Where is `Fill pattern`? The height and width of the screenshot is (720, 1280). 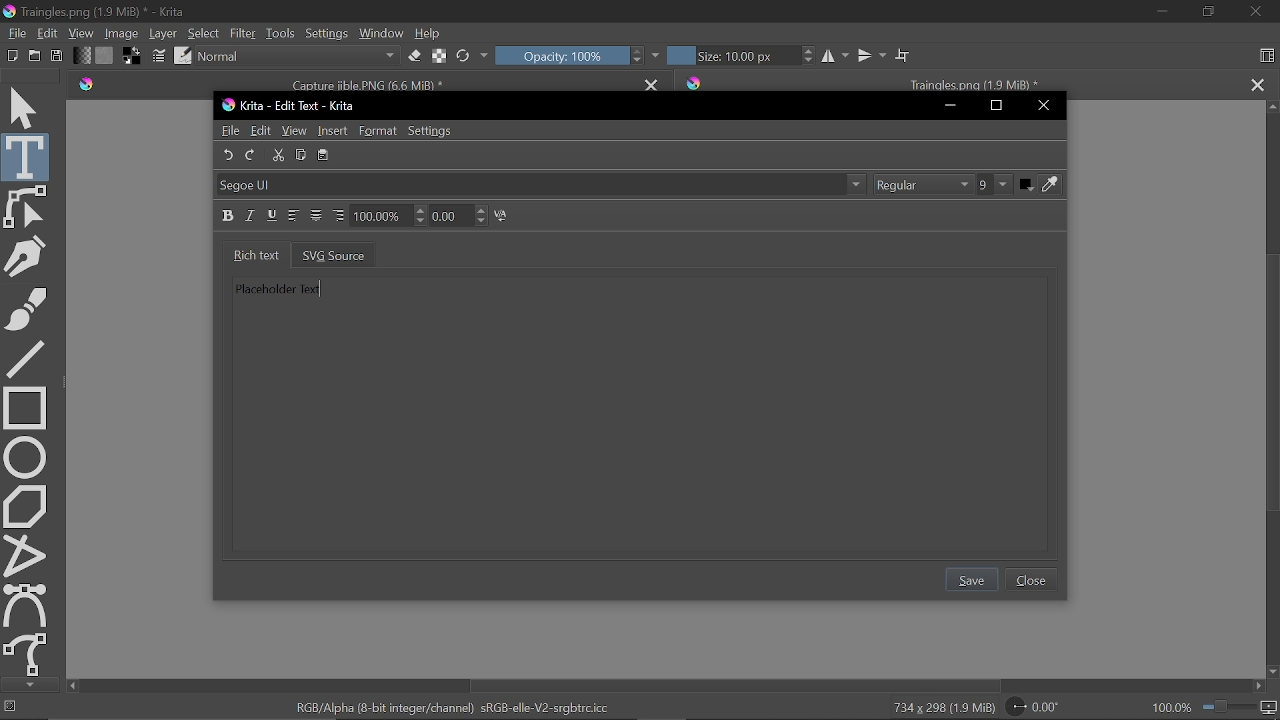 Fill pattern is located at coordinates (104, 55).